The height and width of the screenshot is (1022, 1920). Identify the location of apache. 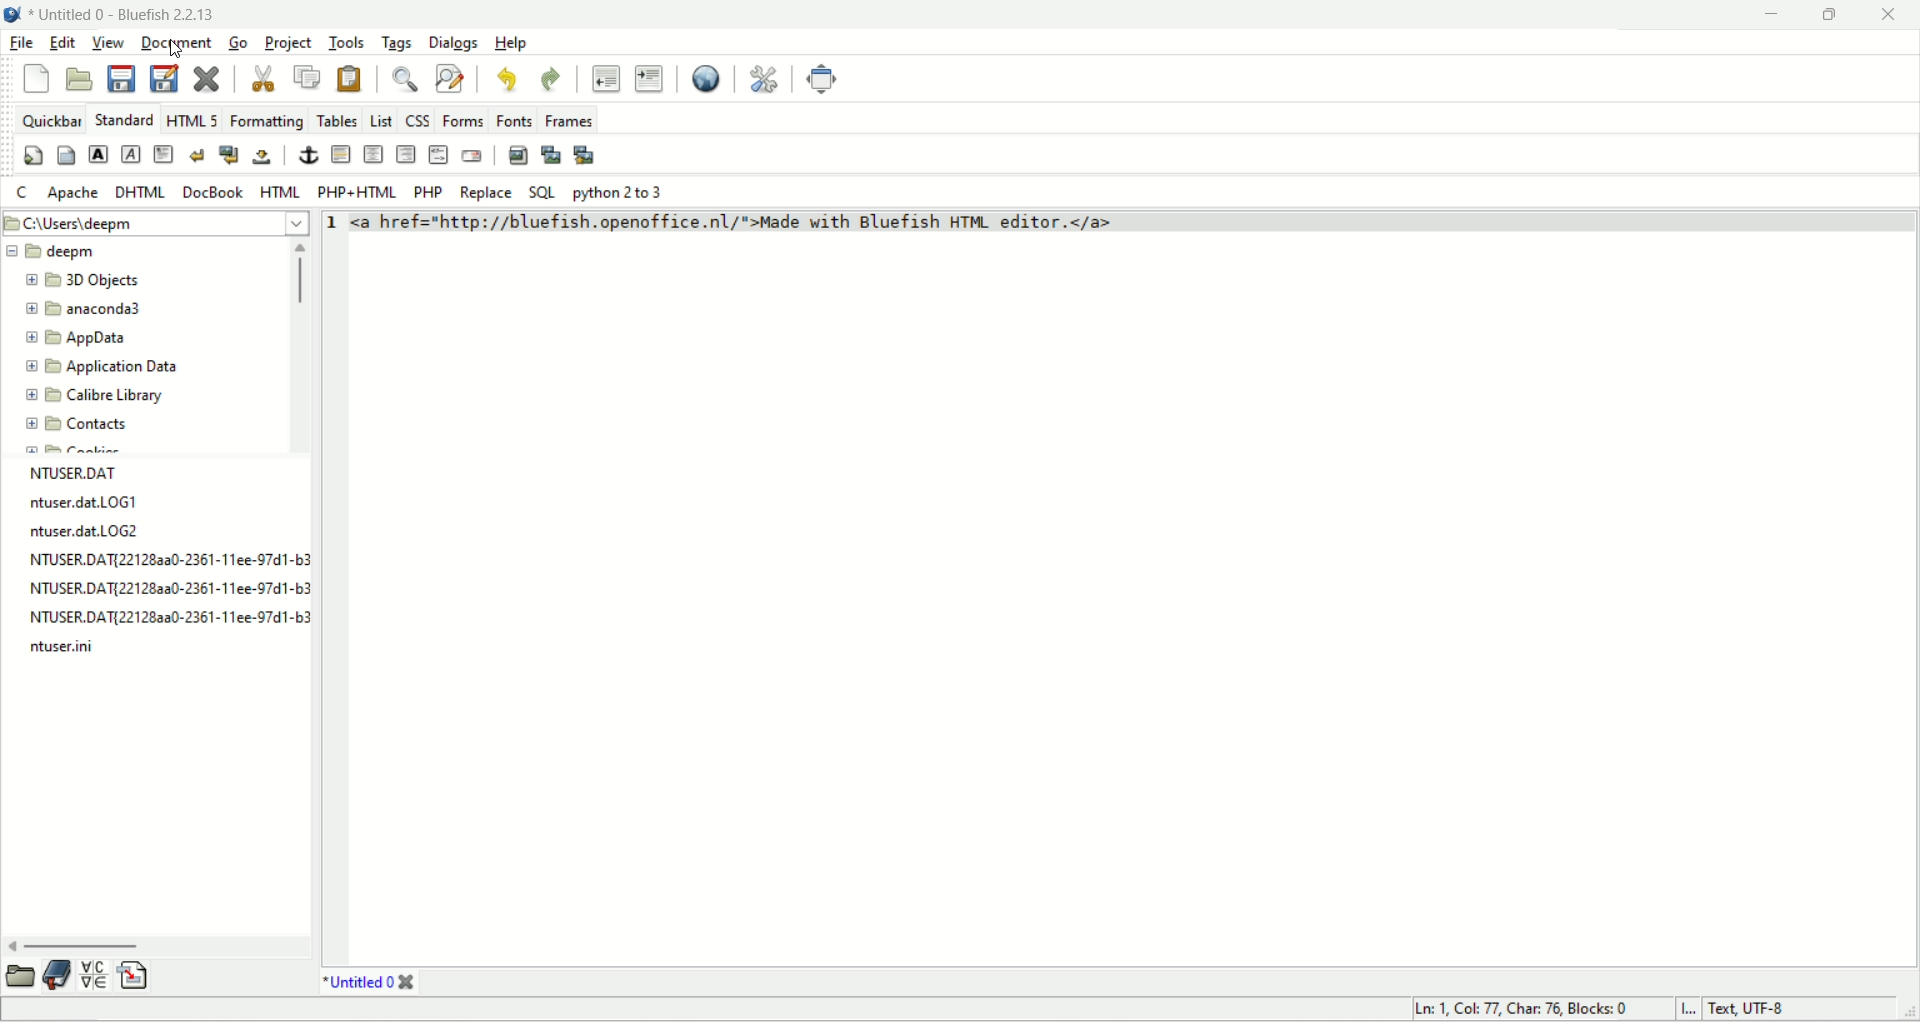
(73, 196).